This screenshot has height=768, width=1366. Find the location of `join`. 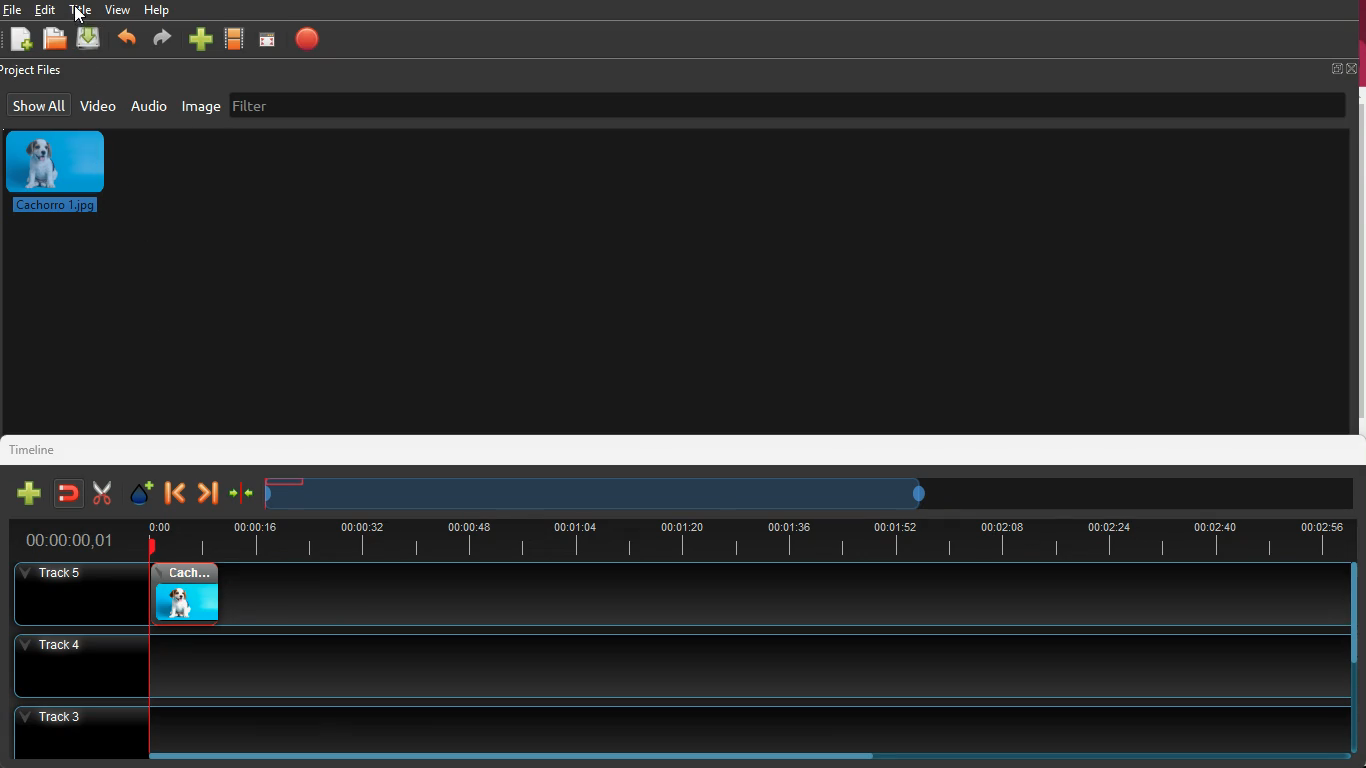

join is located at coordinates (67, 493).